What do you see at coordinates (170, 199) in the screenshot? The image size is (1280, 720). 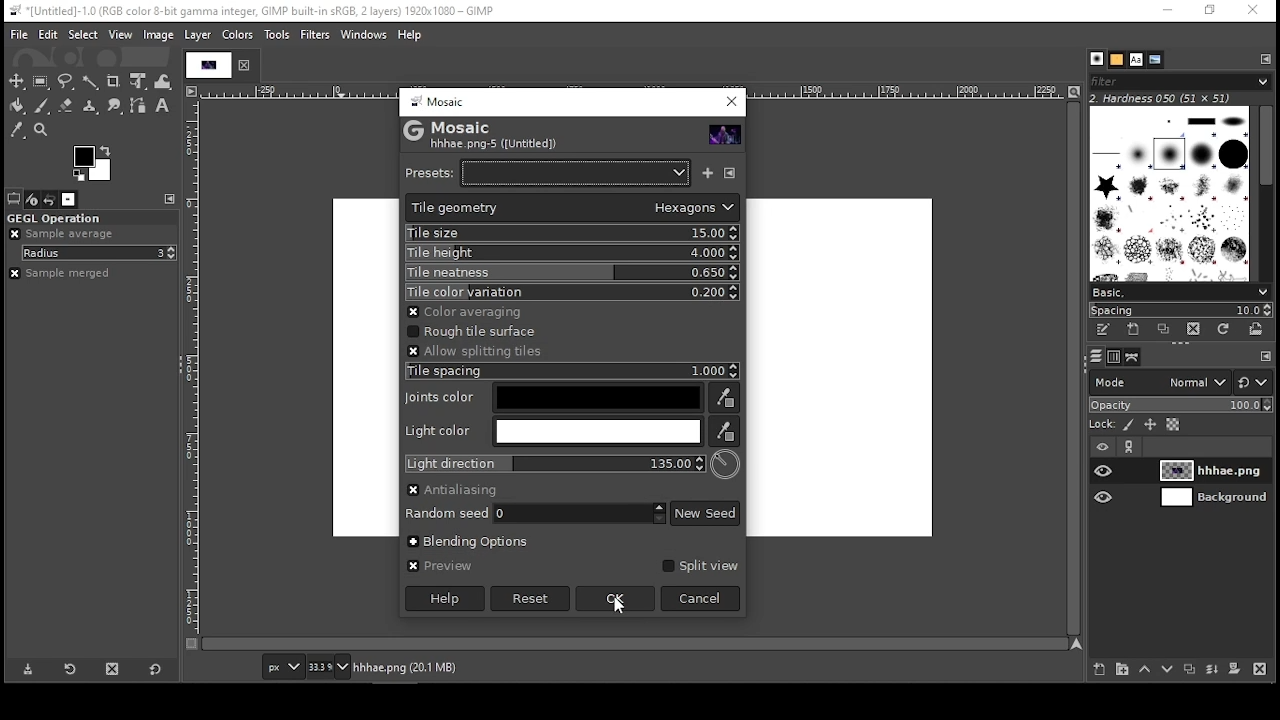 I see `To open Tab menu` at bounding box center [170, 199].